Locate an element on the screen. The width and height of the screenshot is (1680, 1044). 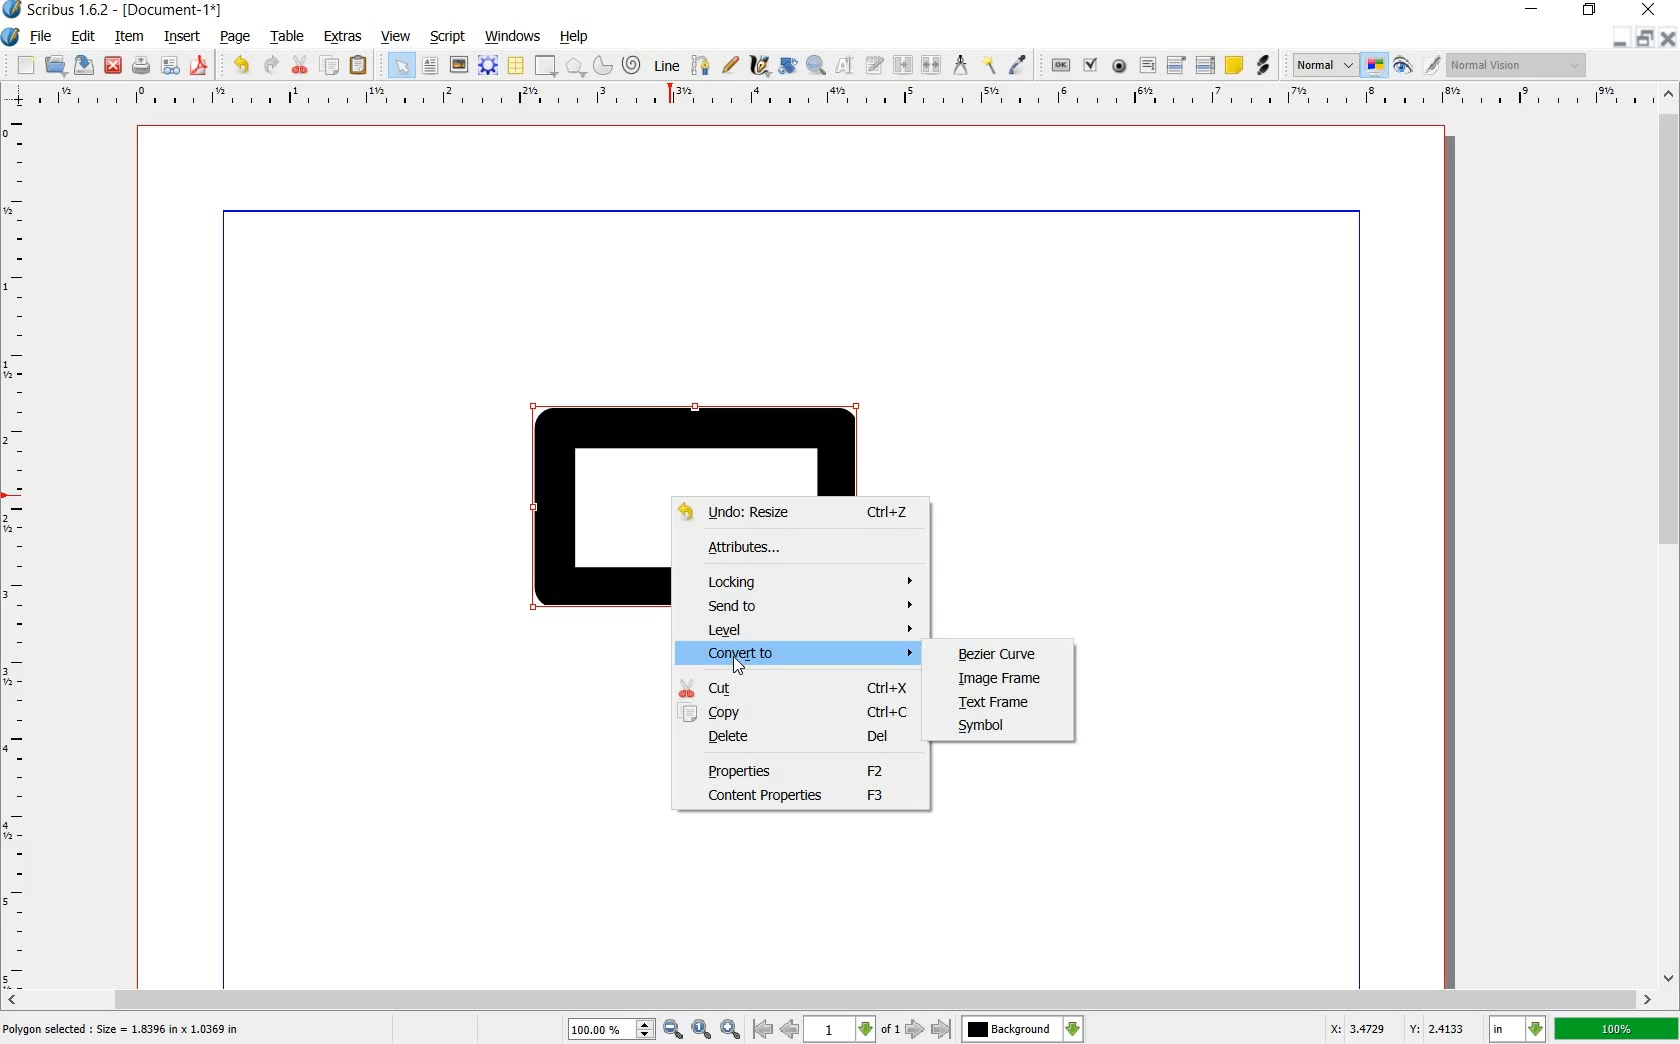
pdf push button is located at coordinates (1055, 65).